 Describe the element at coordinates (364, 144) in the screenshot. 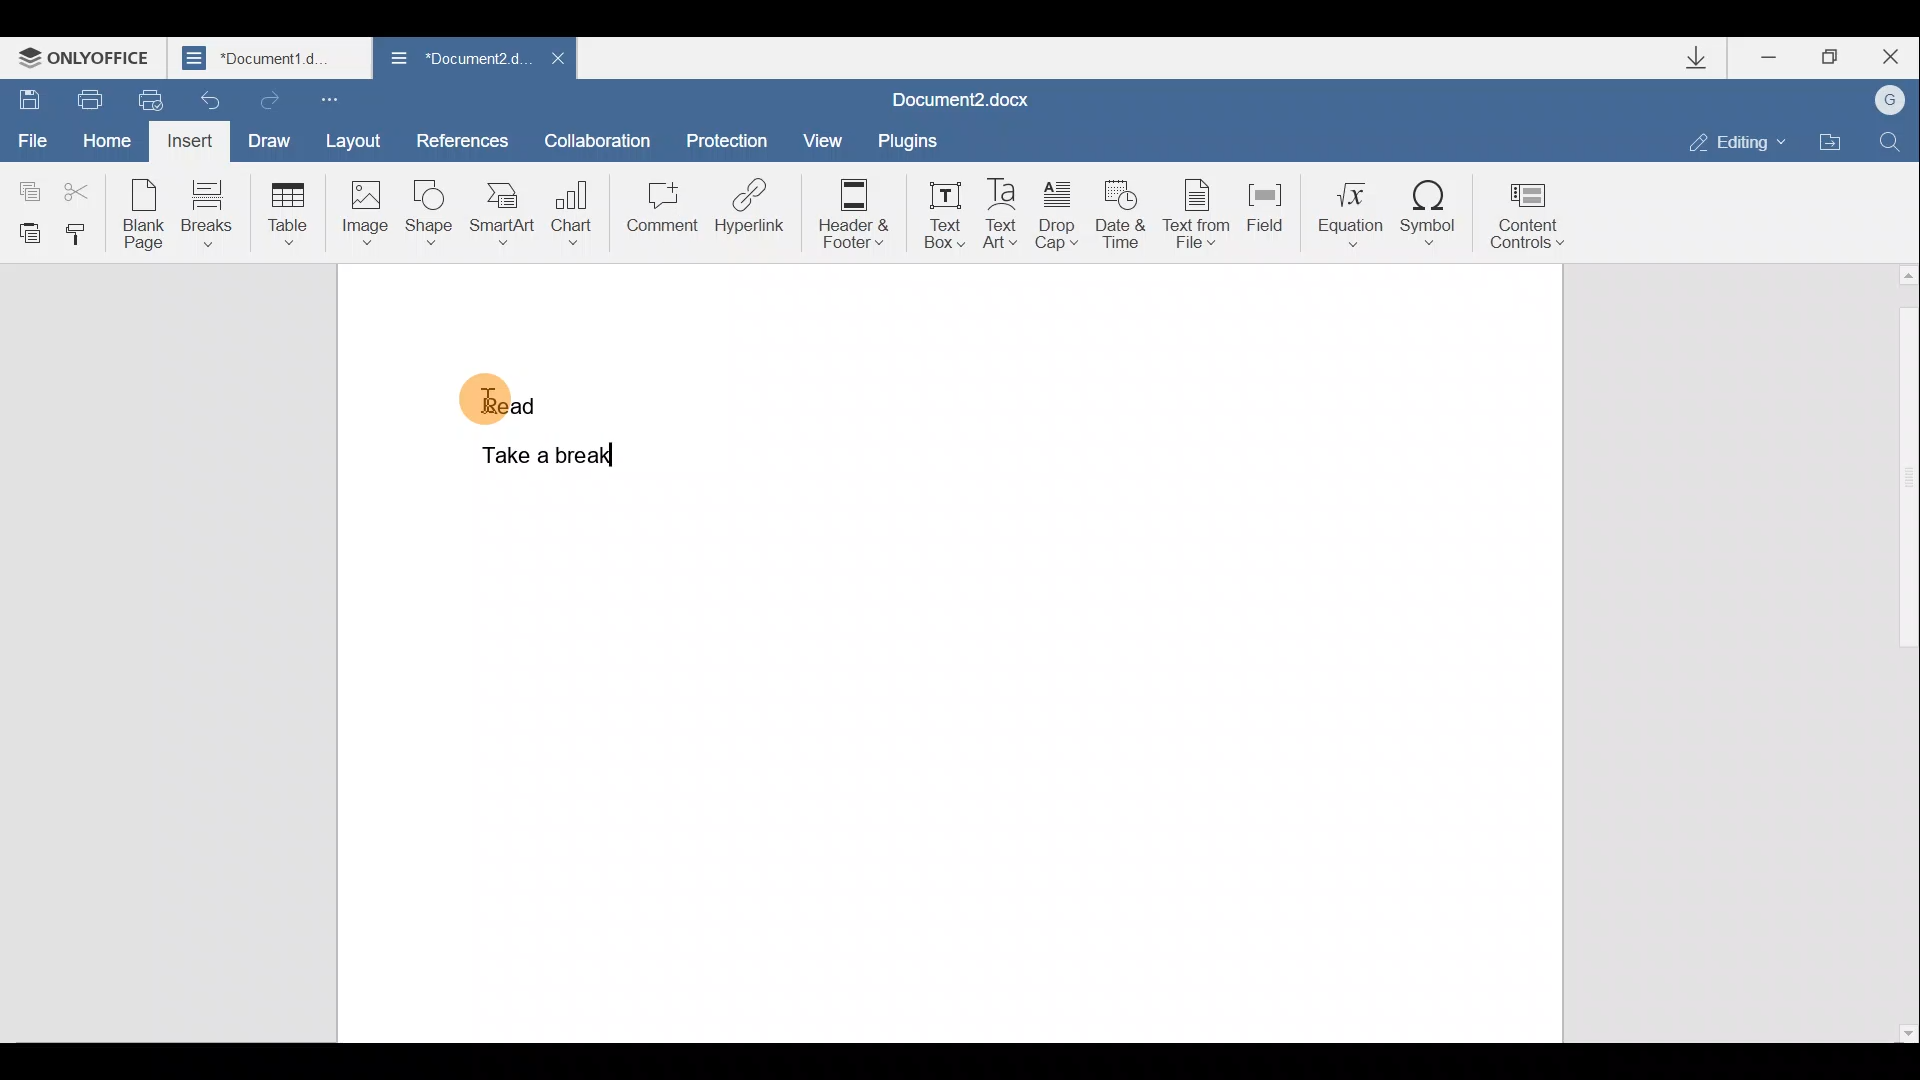

I see `Layout` at that location.